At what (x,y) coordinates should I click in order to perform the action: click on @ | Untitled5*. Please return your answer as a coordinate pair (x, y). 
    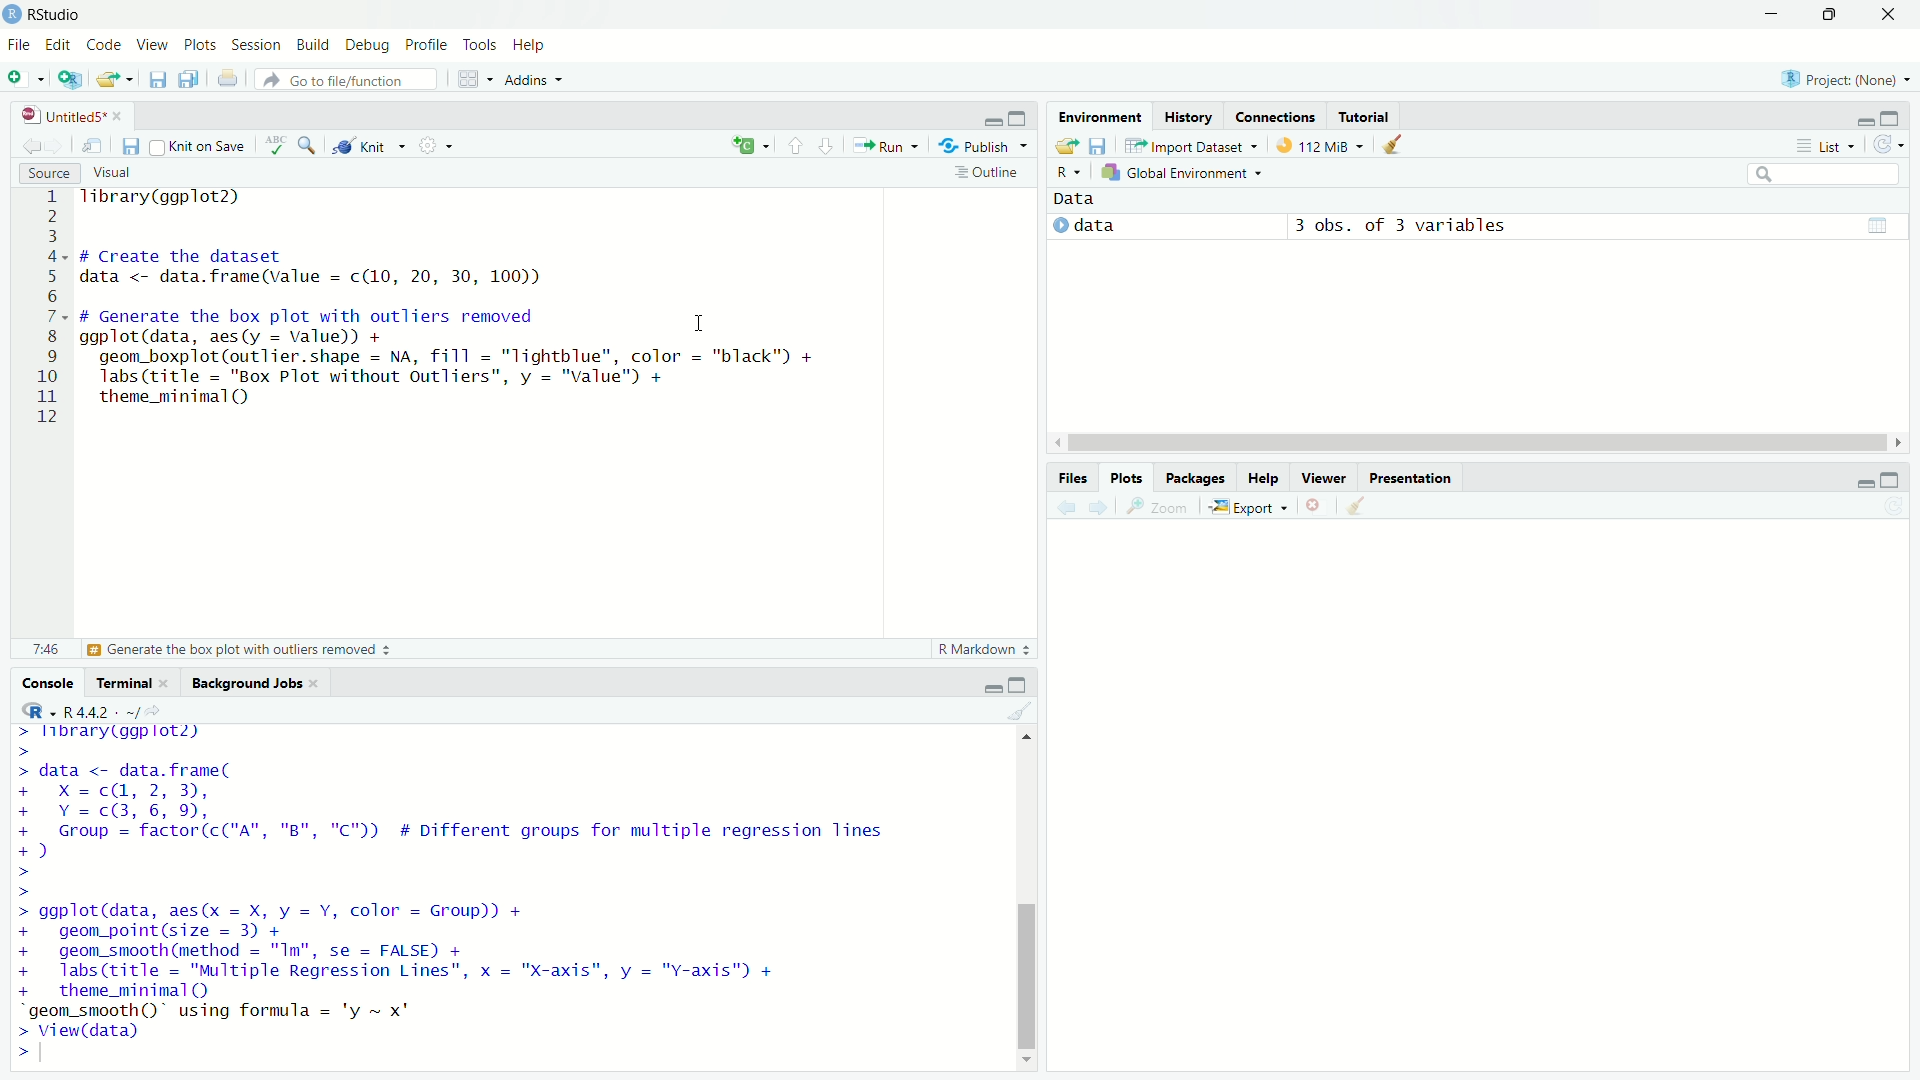
    Looking at the image, I should click on (68, 117).